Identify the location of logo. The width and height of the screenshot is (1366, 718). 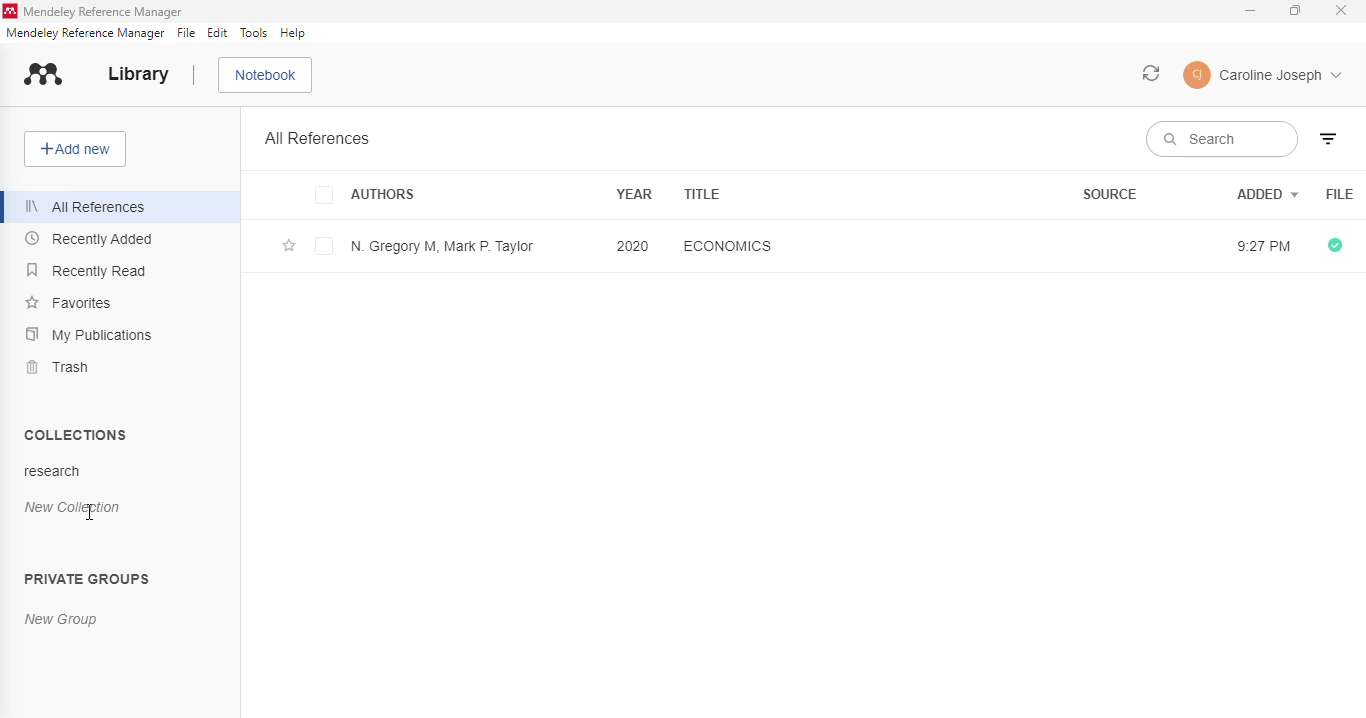
(44, 74).